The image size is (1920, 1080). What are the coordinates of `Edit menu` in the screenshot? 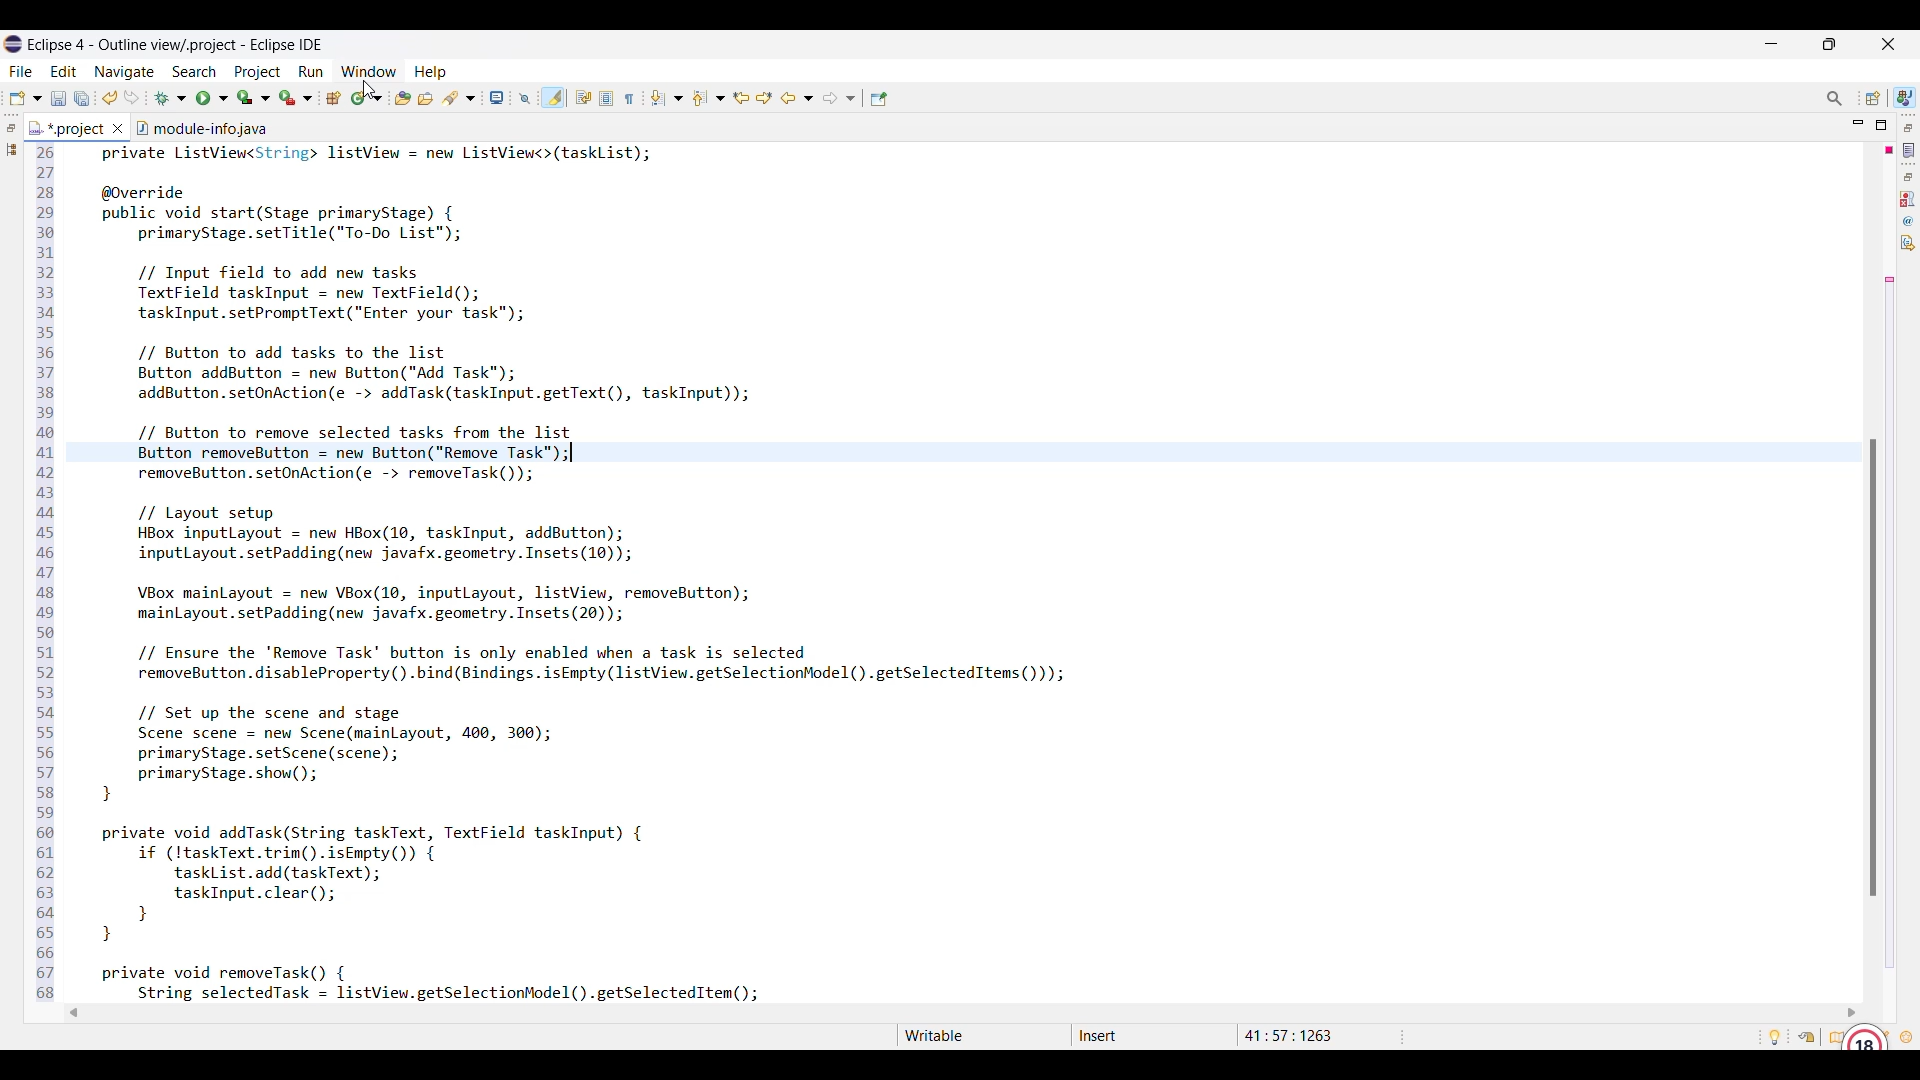 It's located at (64, 72).